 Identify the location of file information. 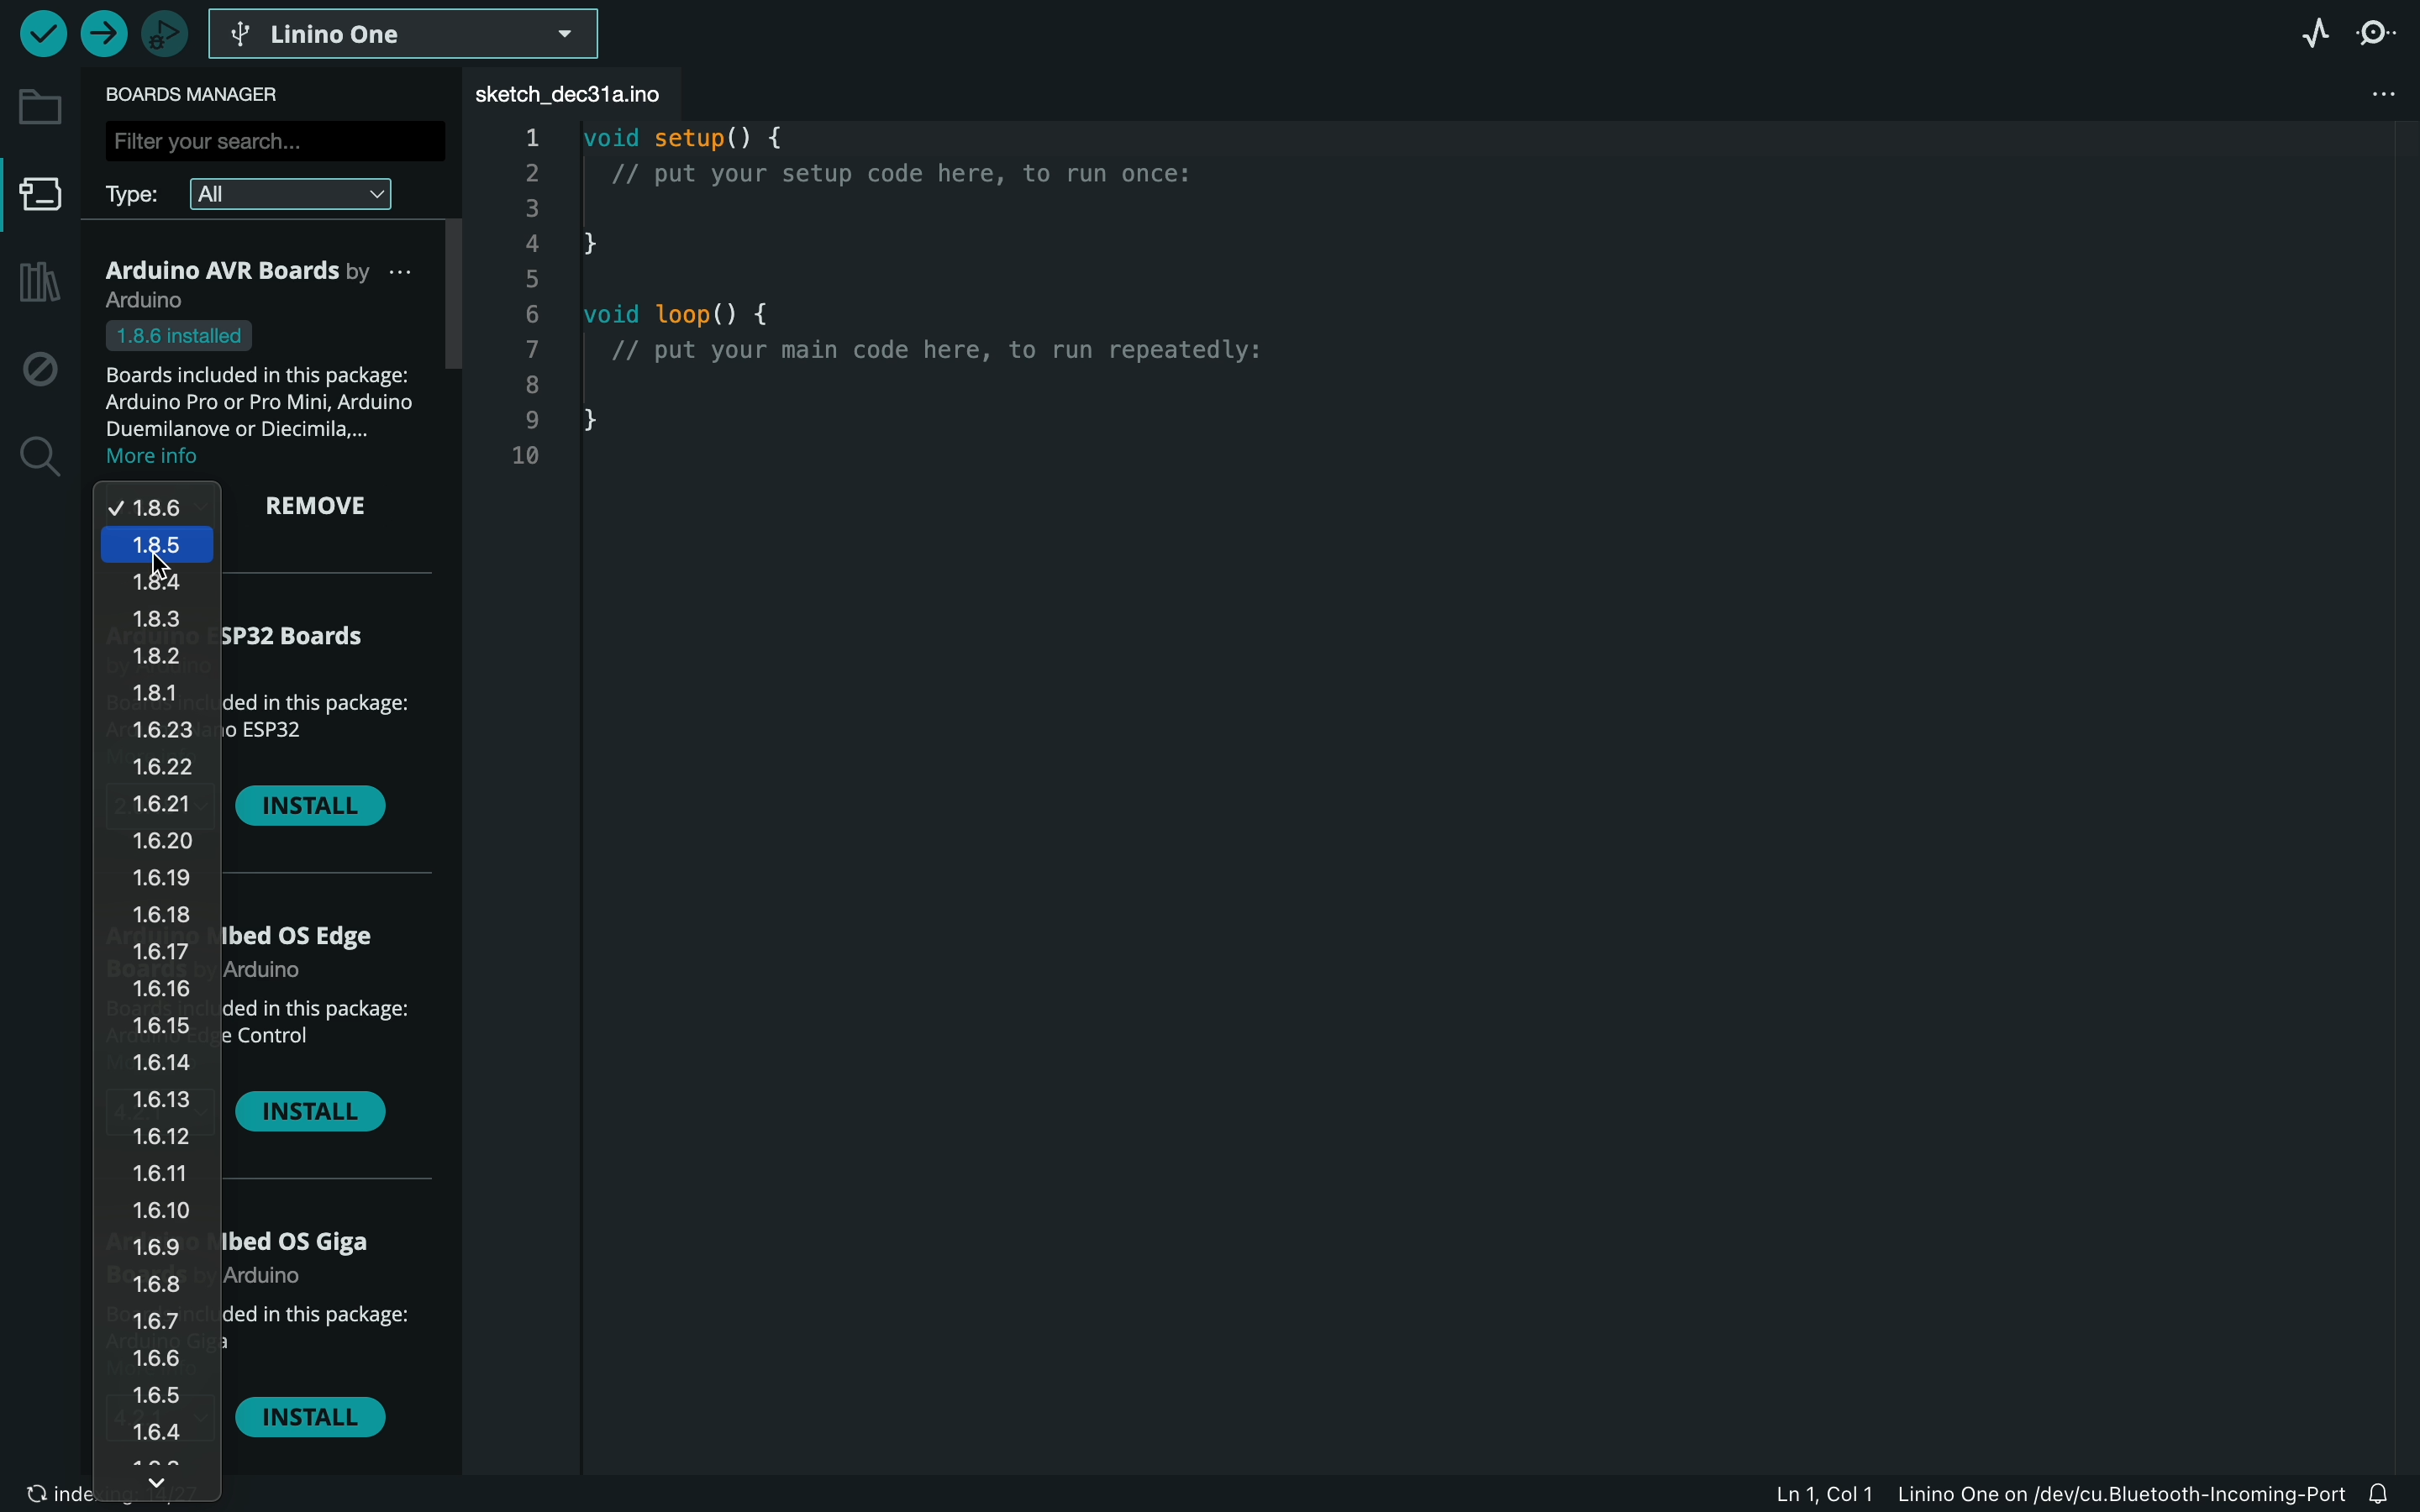
(2058, 1493).